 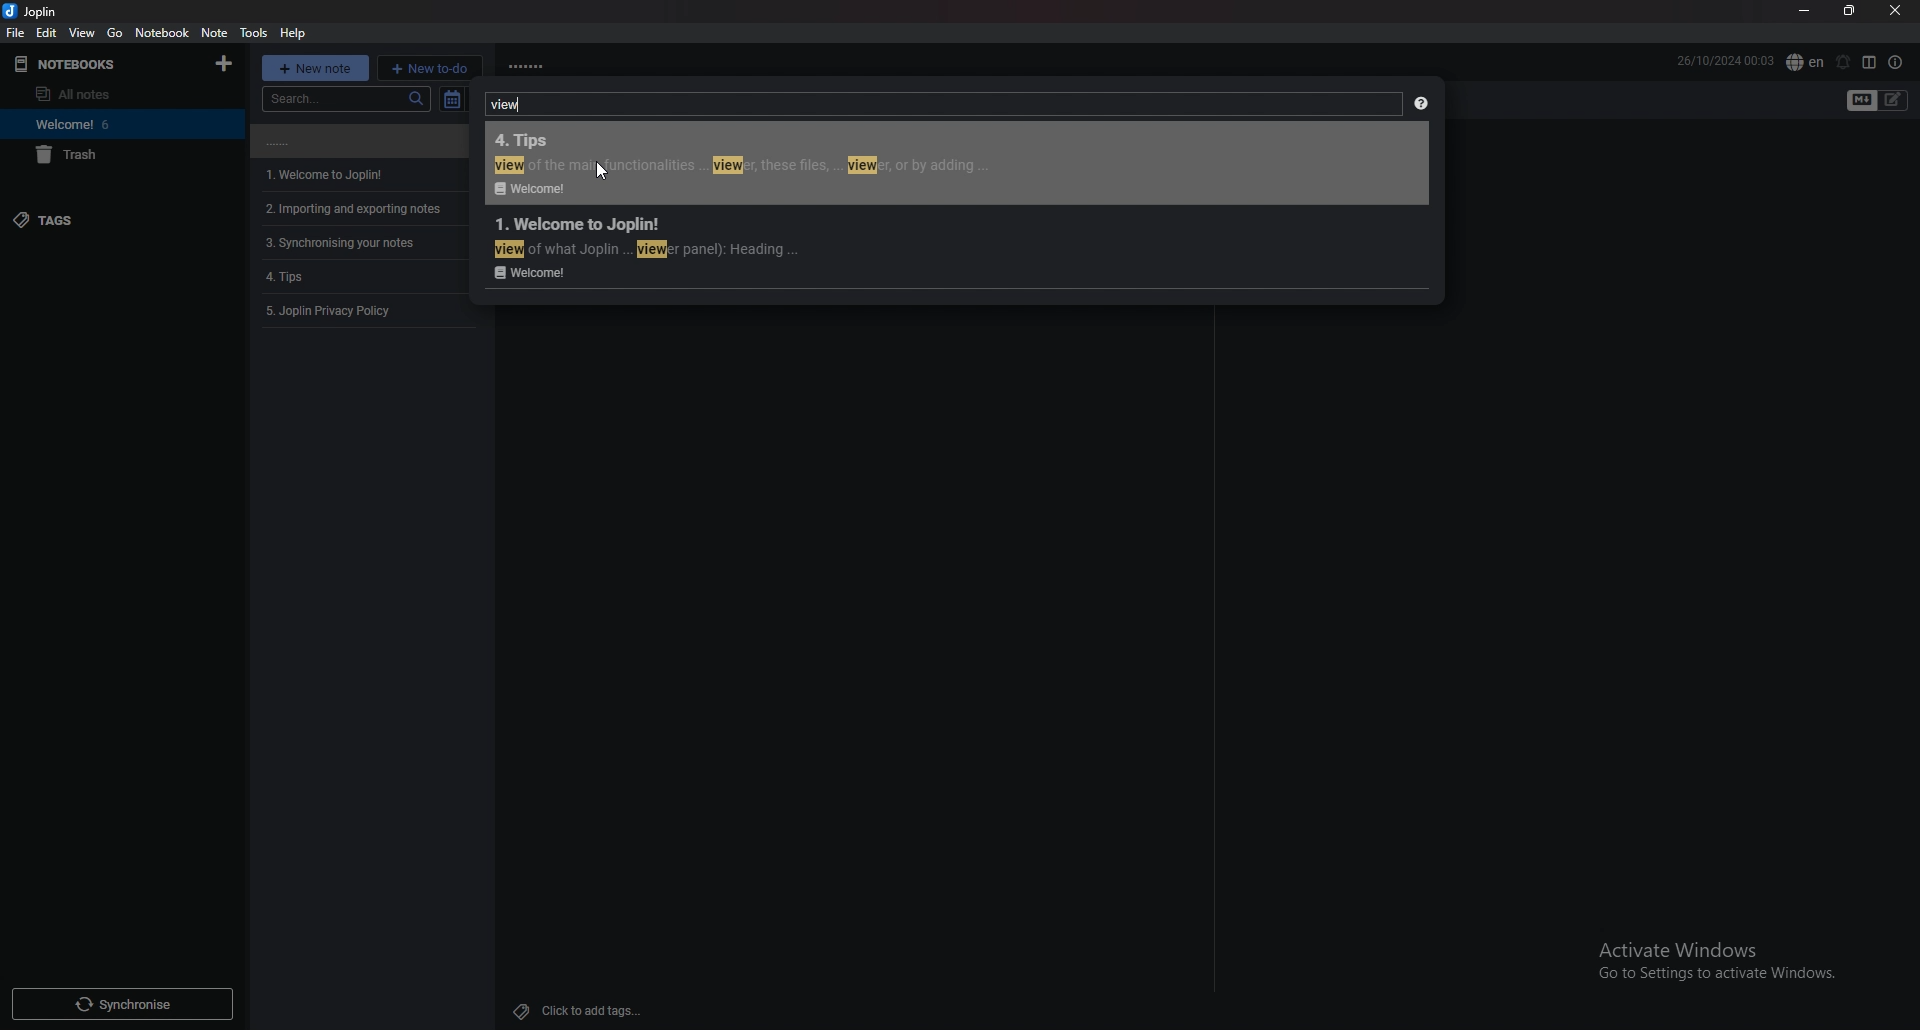 What do you see at coordinates (1894, 101) in the screenshot?
I see `toggle editors` at bounding box center [1894, 101].